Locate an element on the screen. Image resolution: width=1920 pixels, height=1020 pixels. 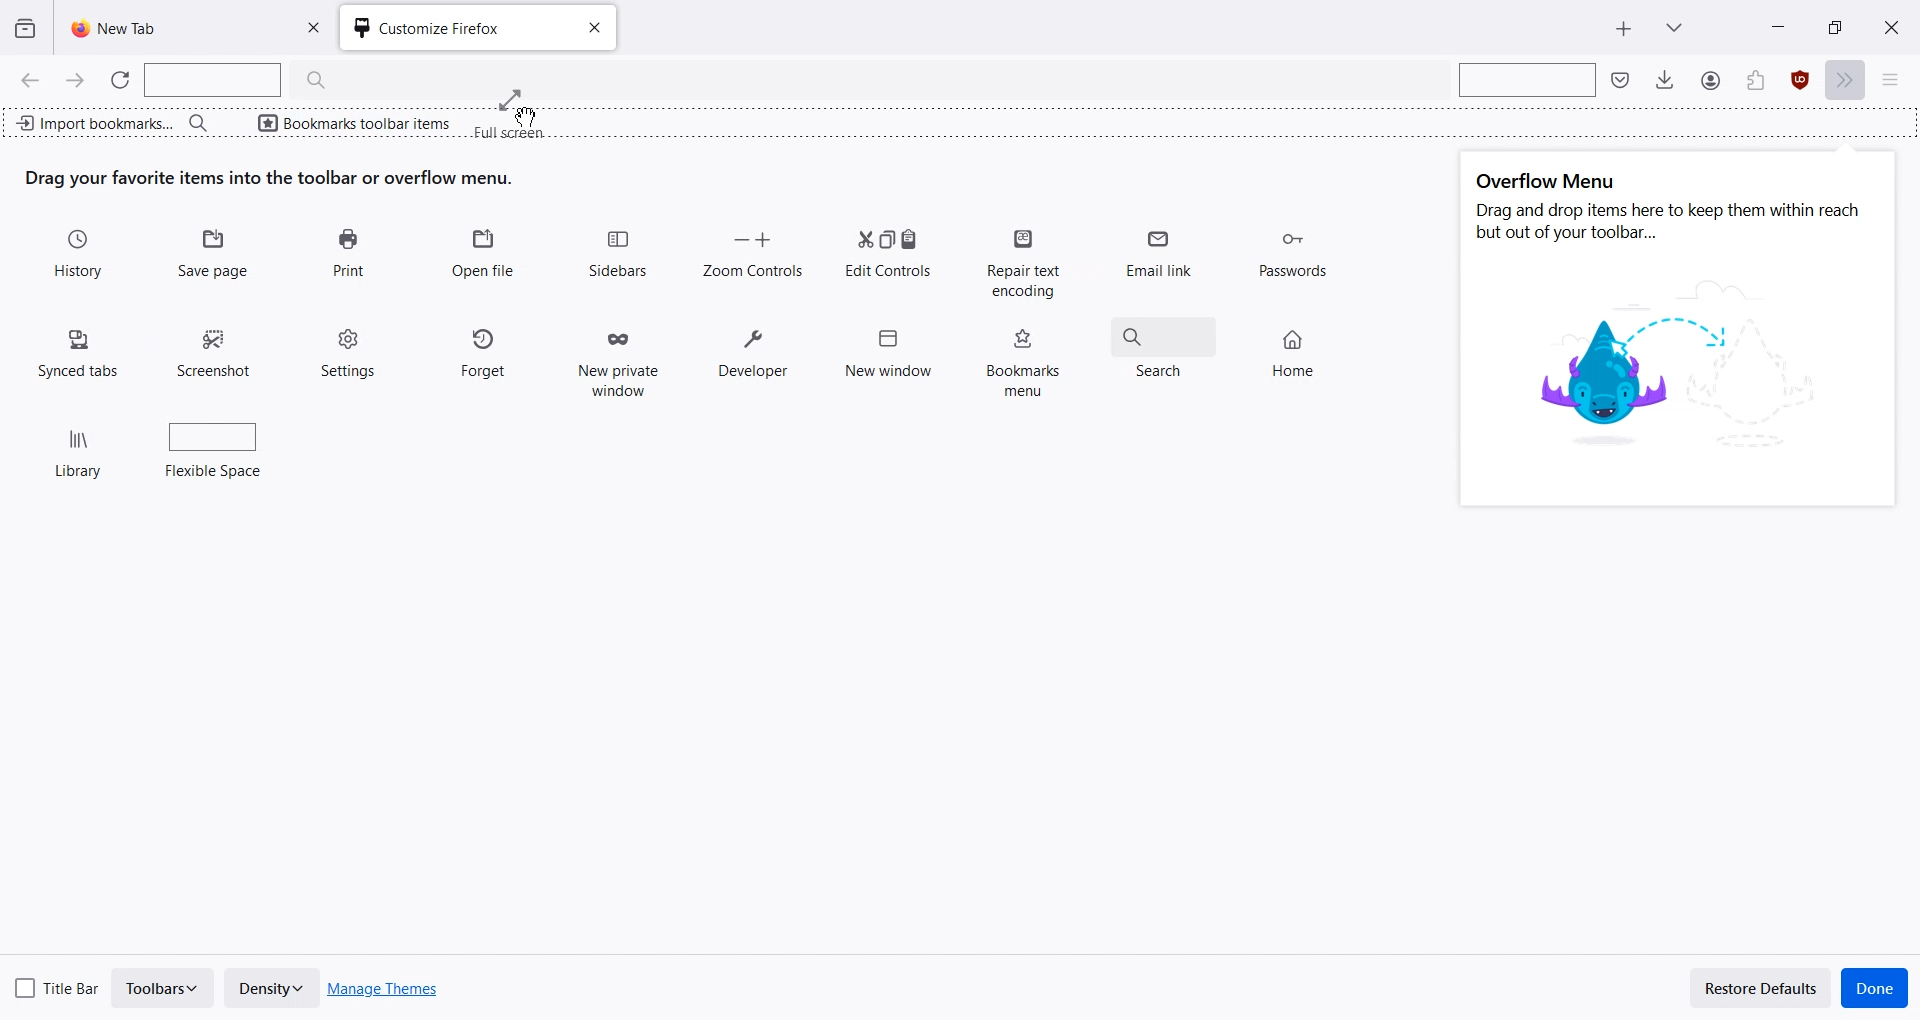
Open file is located at coordinates (483, 254).